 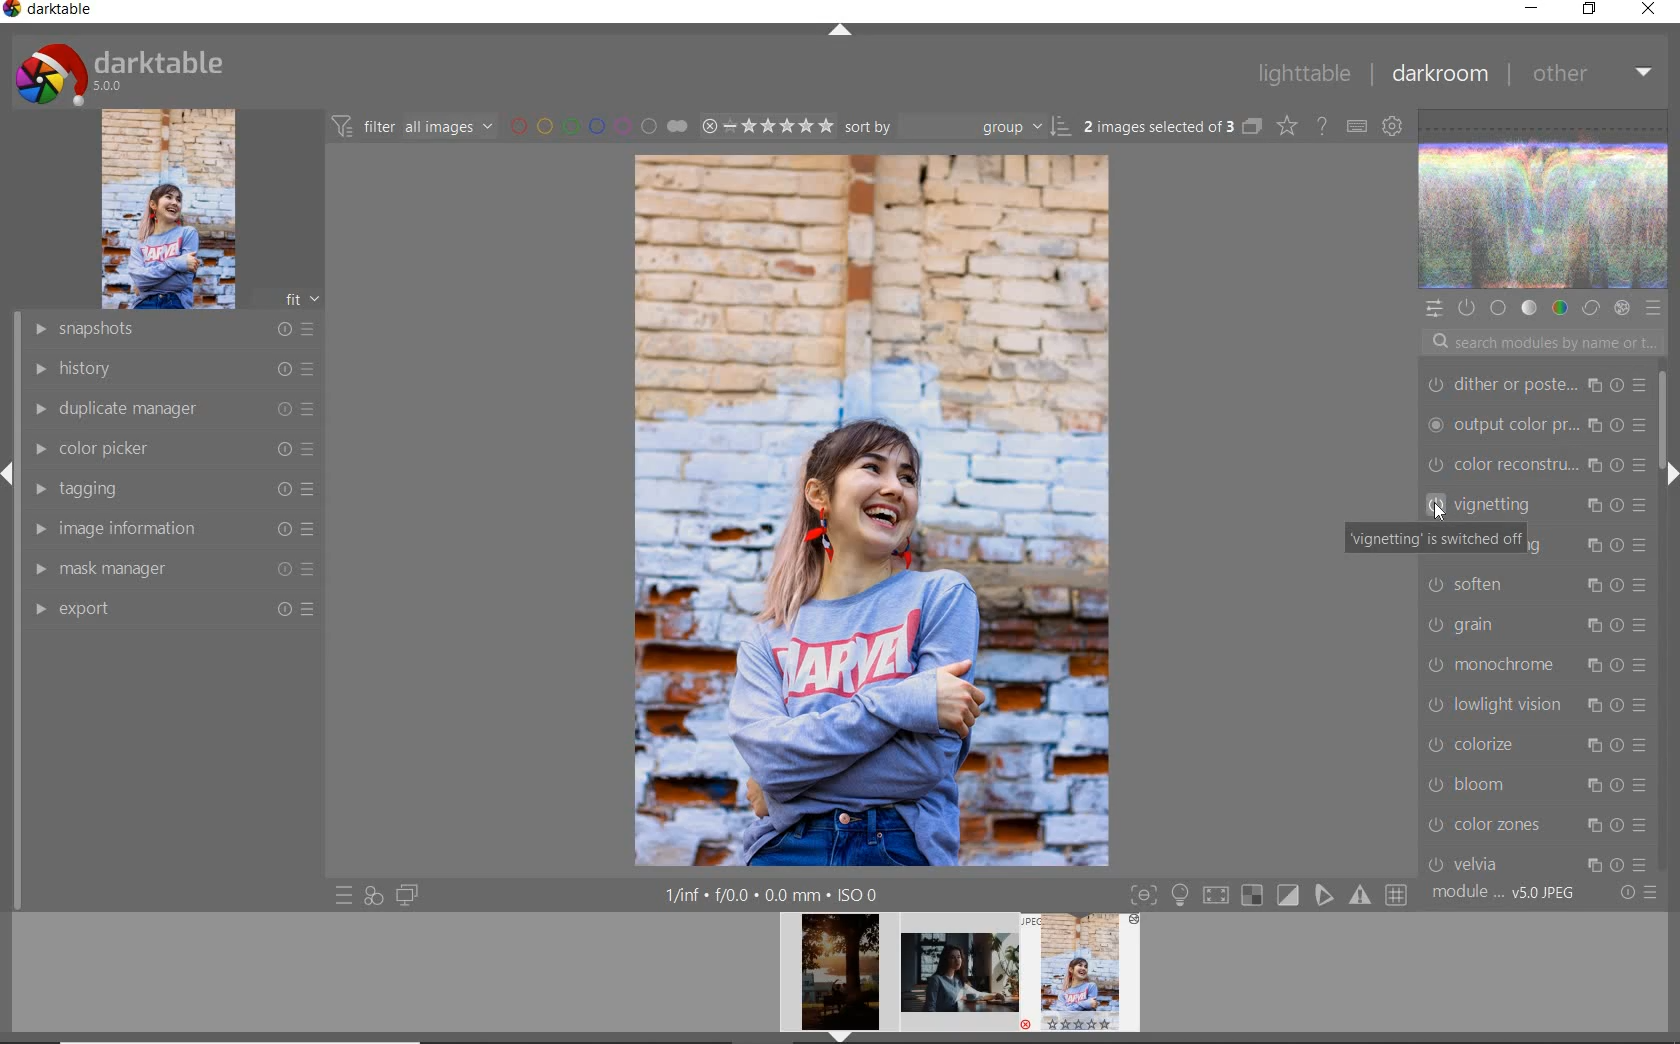 I want to click on image information, so click(x=173, y=527).